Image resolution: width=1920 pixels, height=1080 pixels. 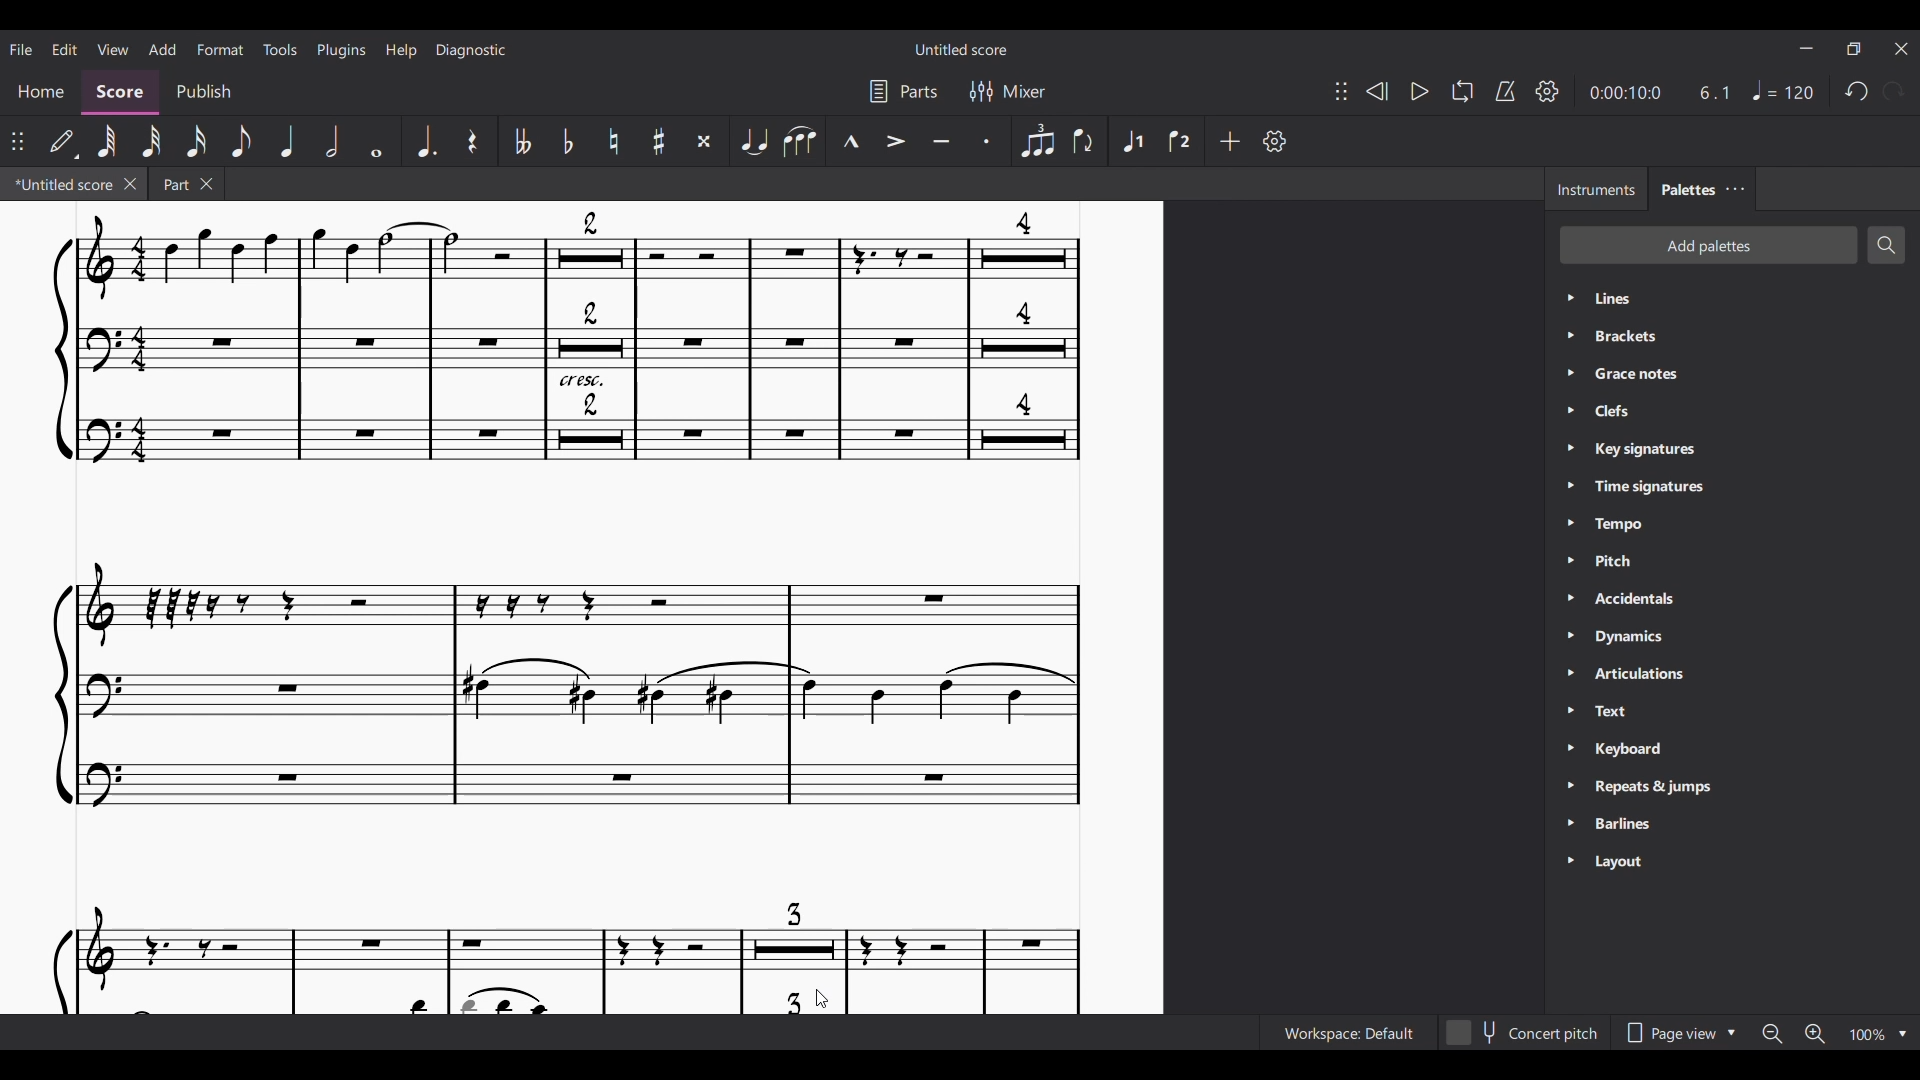 I want to click on Instruments tab, so click(x=1595, y=189).